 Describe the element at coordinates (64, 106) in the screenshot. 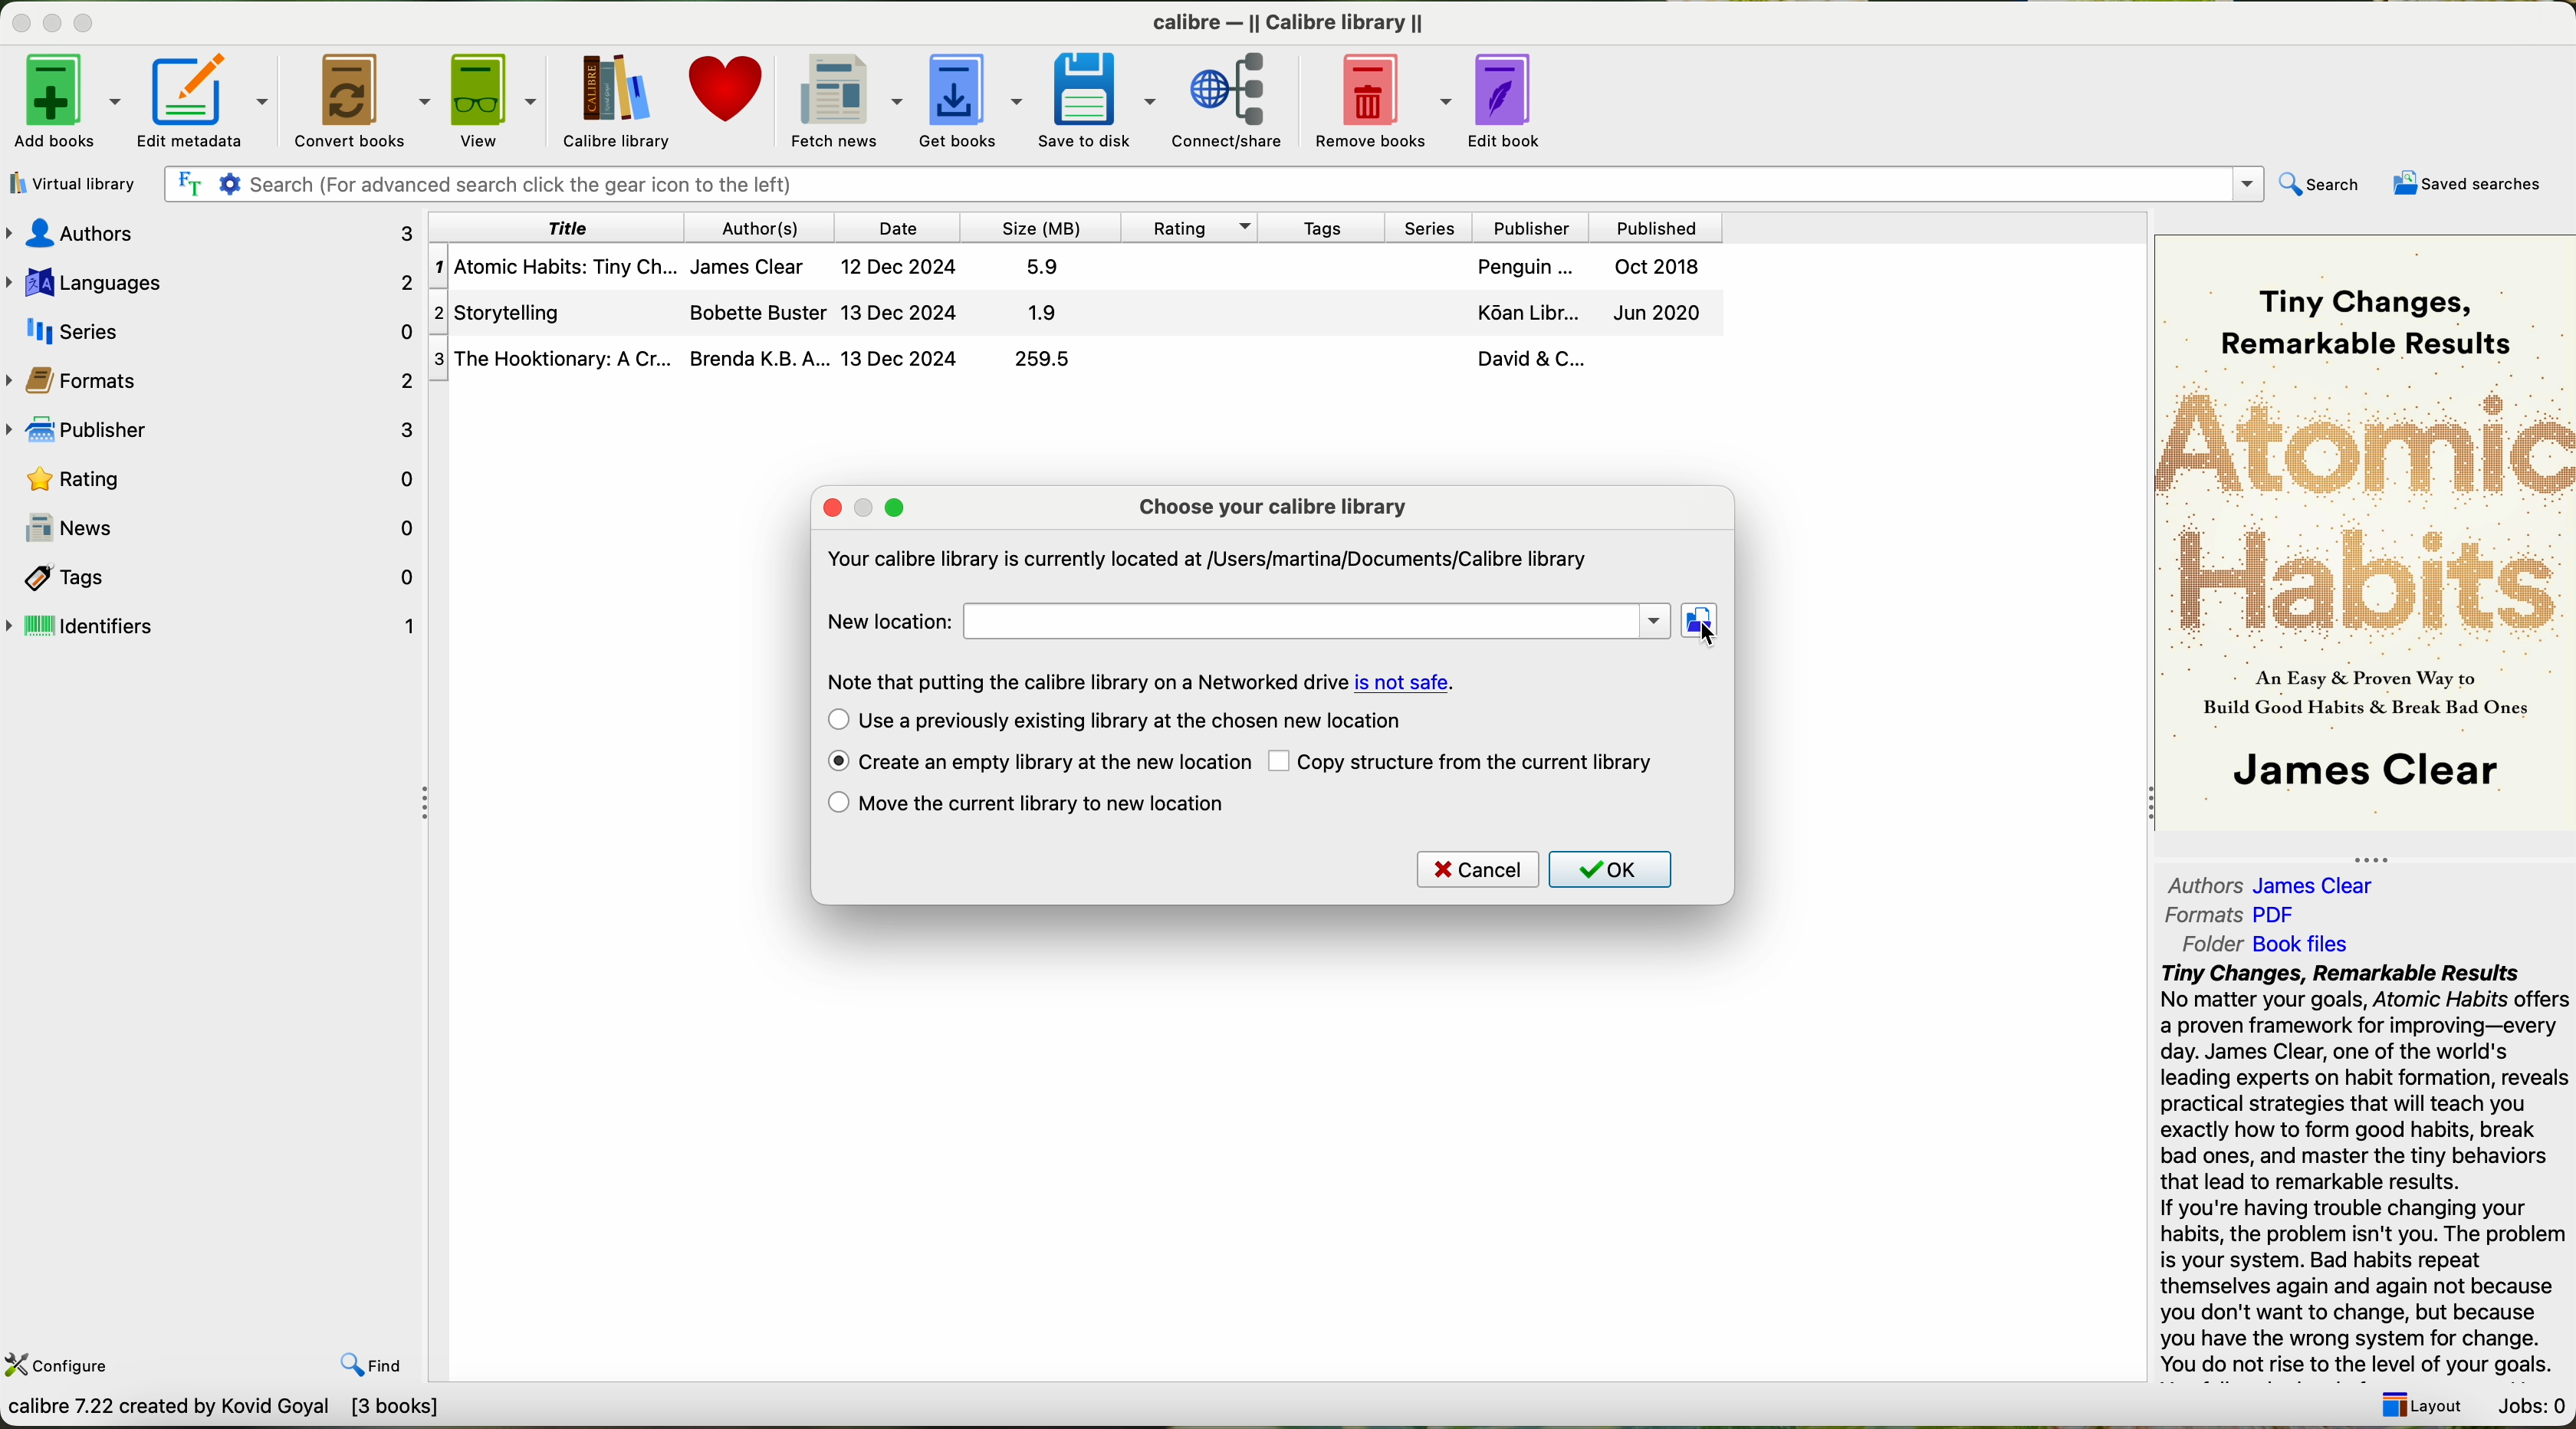

I see `add books` at that location.